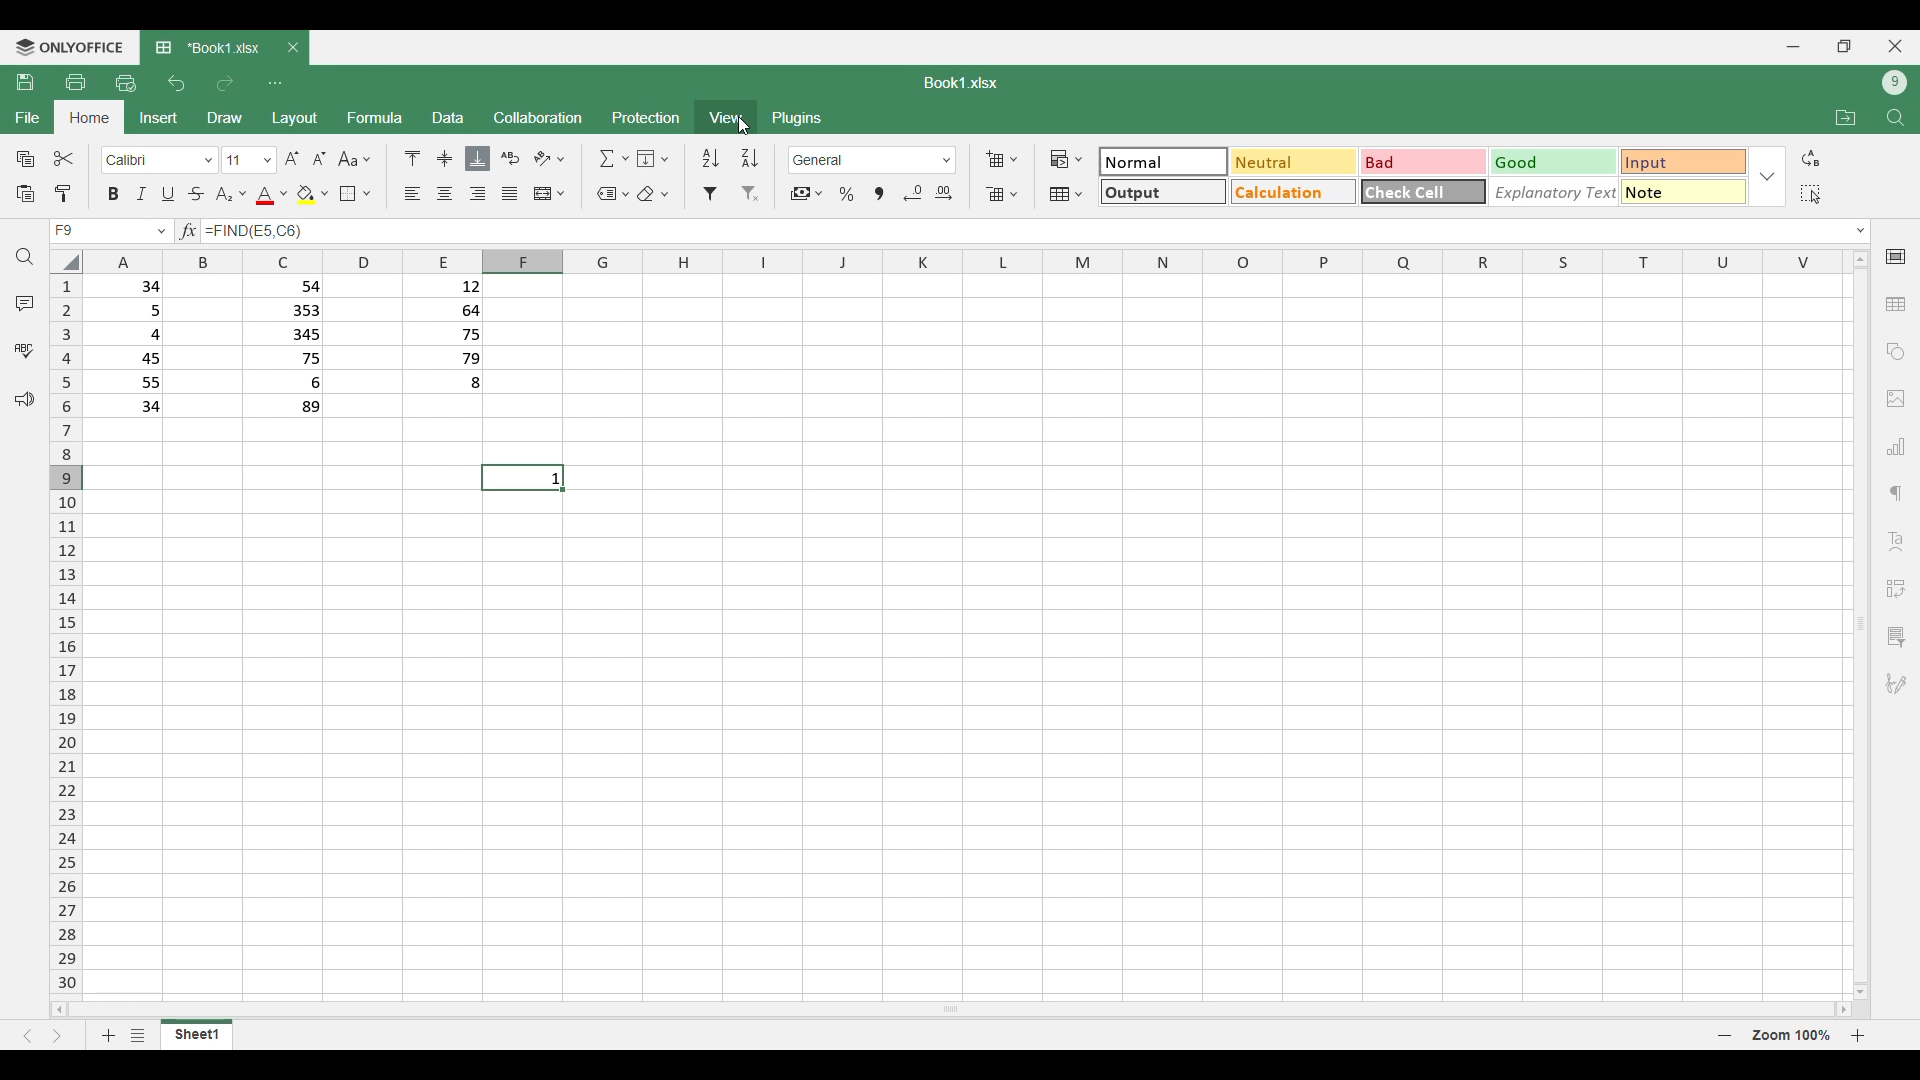 The height and width of the screenshot is (1080, 1920). Describe the element at coordinates (412, 158) in the screenshot. I see `Align top` at that location.